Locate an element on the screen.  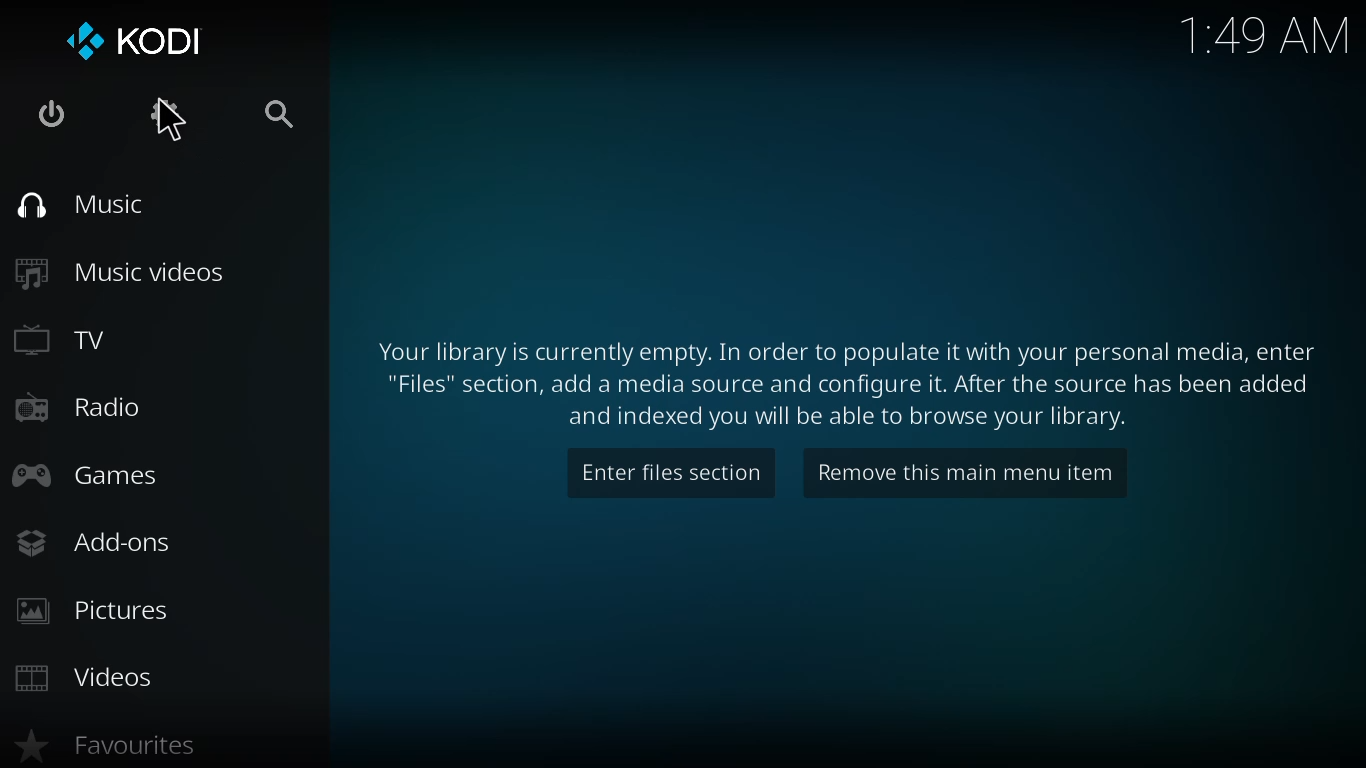
music is located at coordinates (91, 206).